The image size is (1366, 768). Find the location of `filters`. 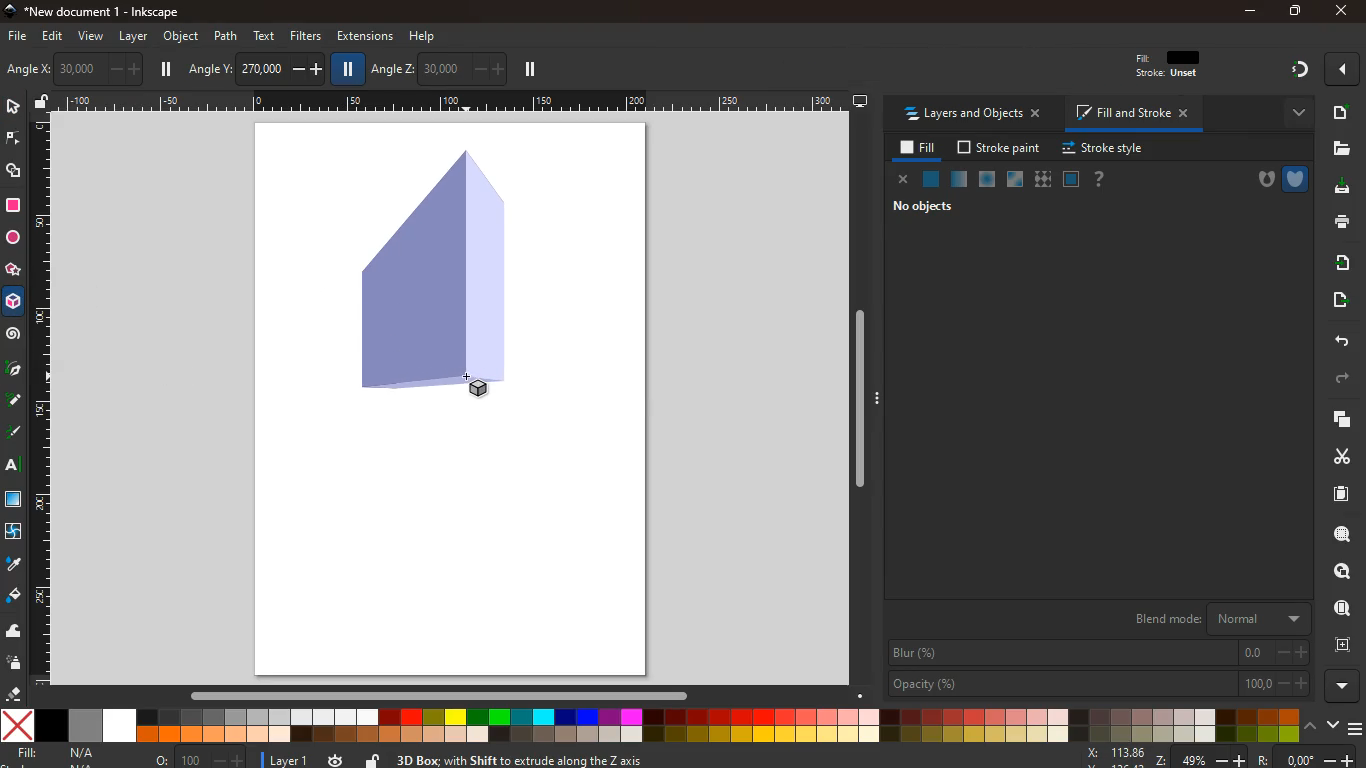

filters is located at coordinates (302, 37).